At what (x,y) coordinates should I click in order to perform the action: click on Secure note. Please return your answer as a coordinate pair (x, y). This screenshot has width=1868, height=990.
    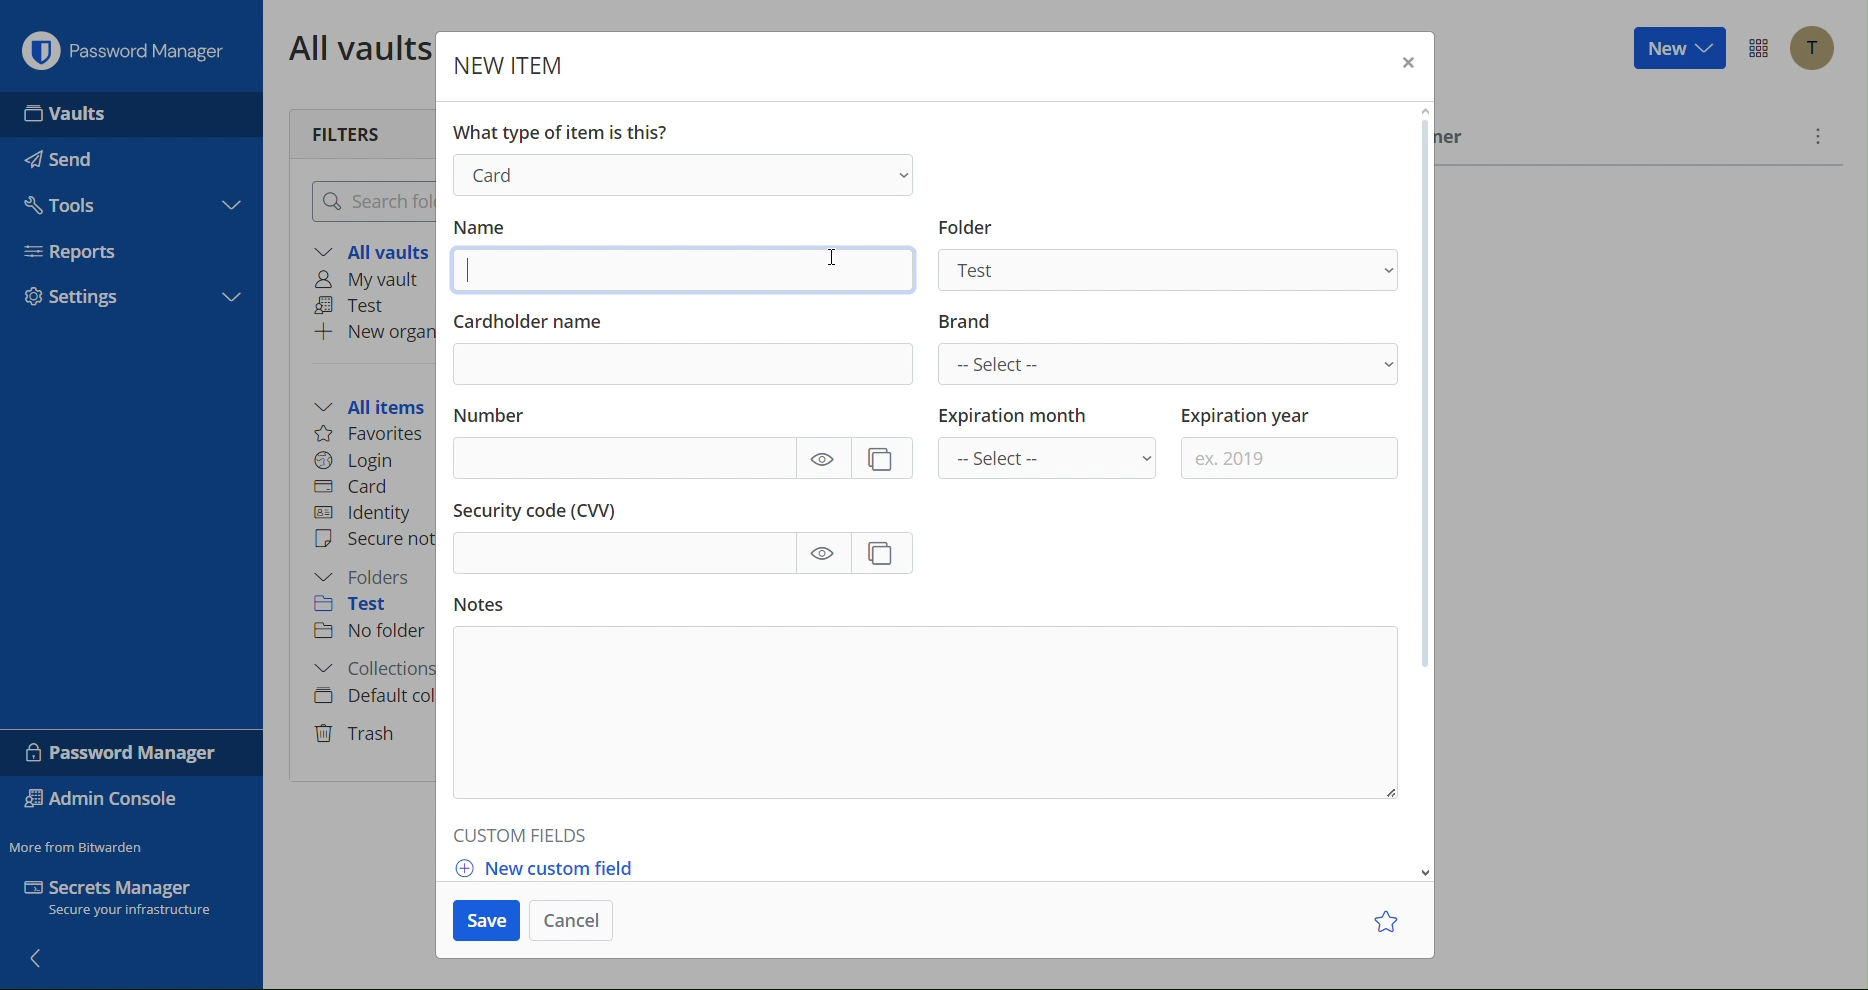
    Looking at the image, I should click on (368, 543).